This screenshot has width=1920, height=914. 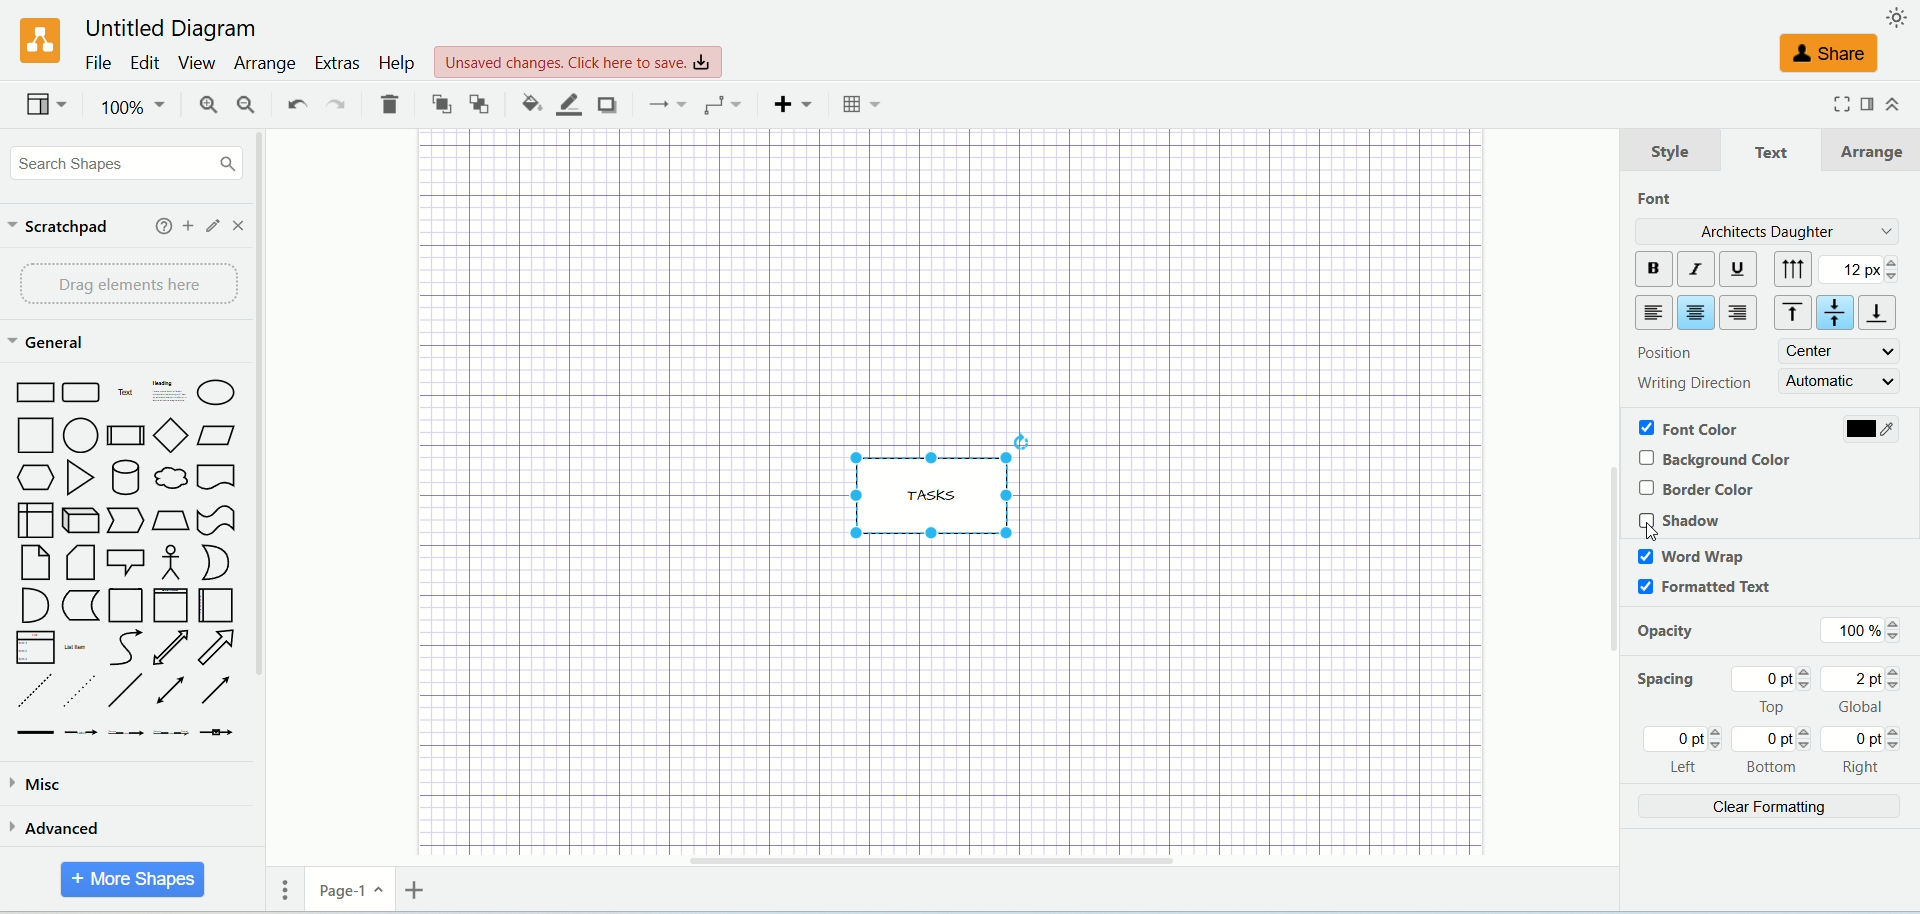 What do you see at coordinates (1693, 380) in the screenshot?
I see `writing direction` at bounding box center [1693, 380].